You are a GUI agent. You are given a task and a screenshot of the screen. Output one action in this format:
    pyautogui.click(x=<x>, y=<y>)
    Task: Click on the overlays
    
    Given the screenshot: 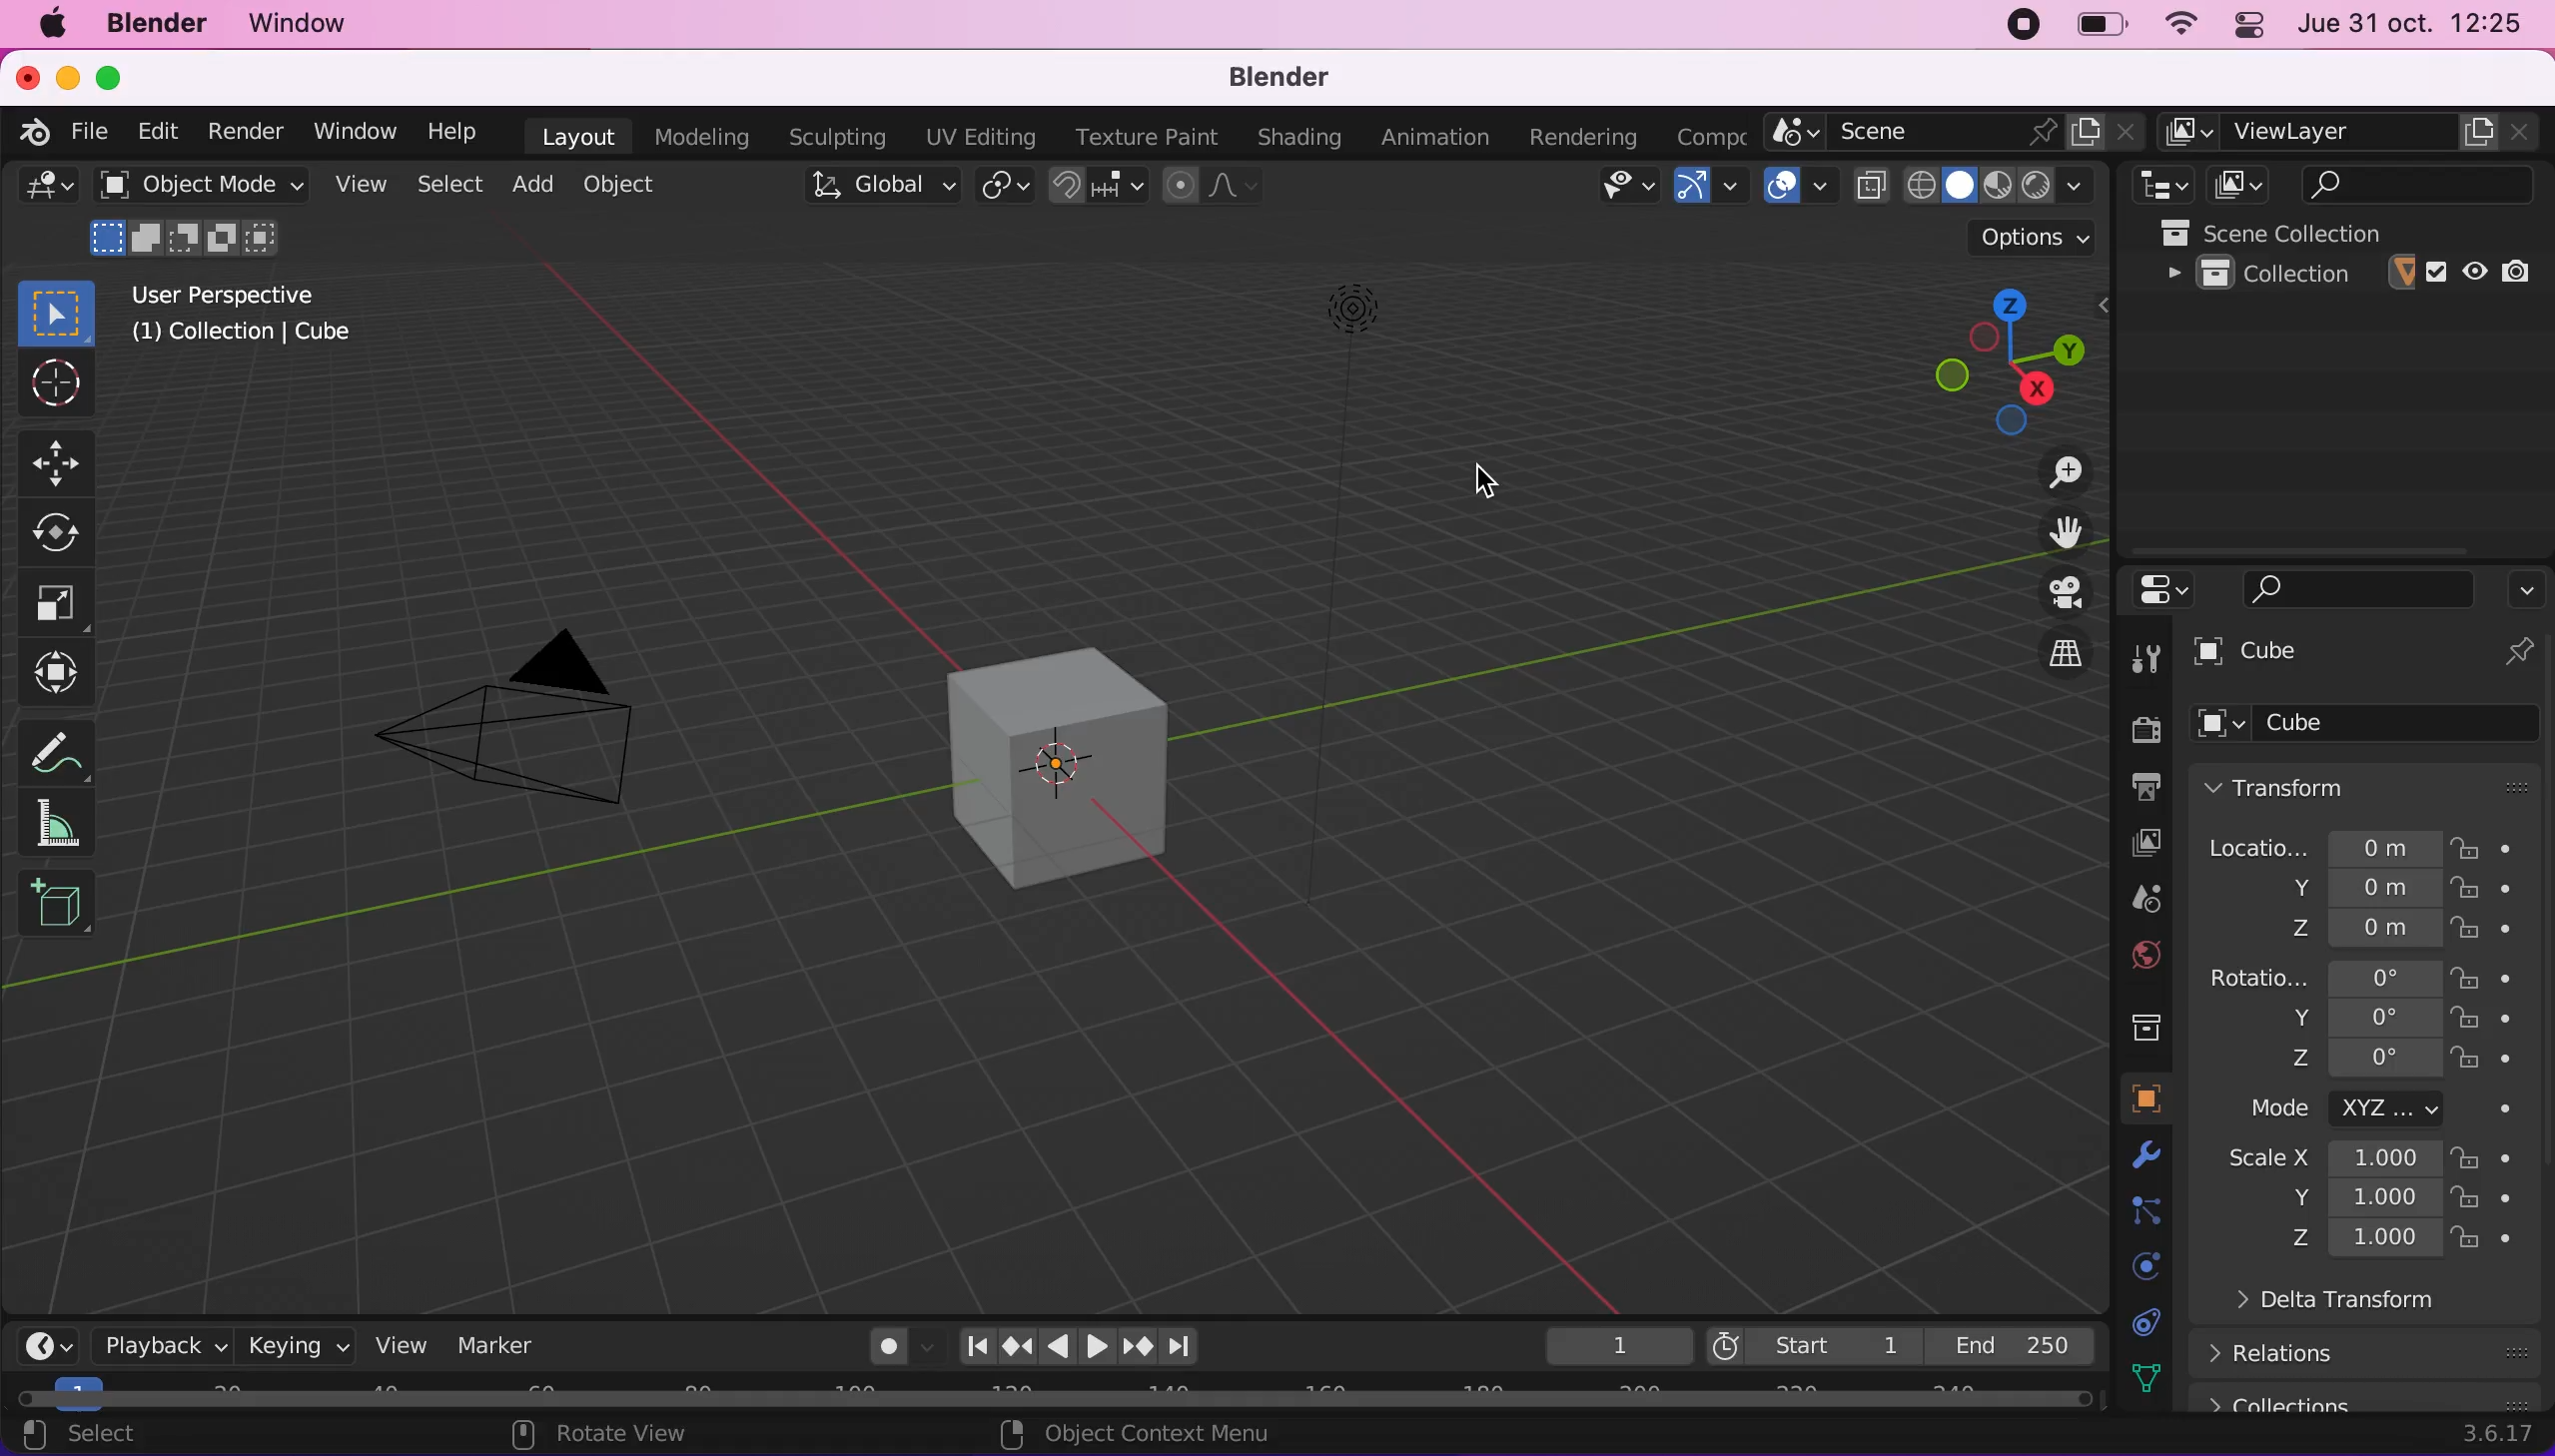 What is the action you would take?
    pyautogui.click(x=1796, y=186)
    